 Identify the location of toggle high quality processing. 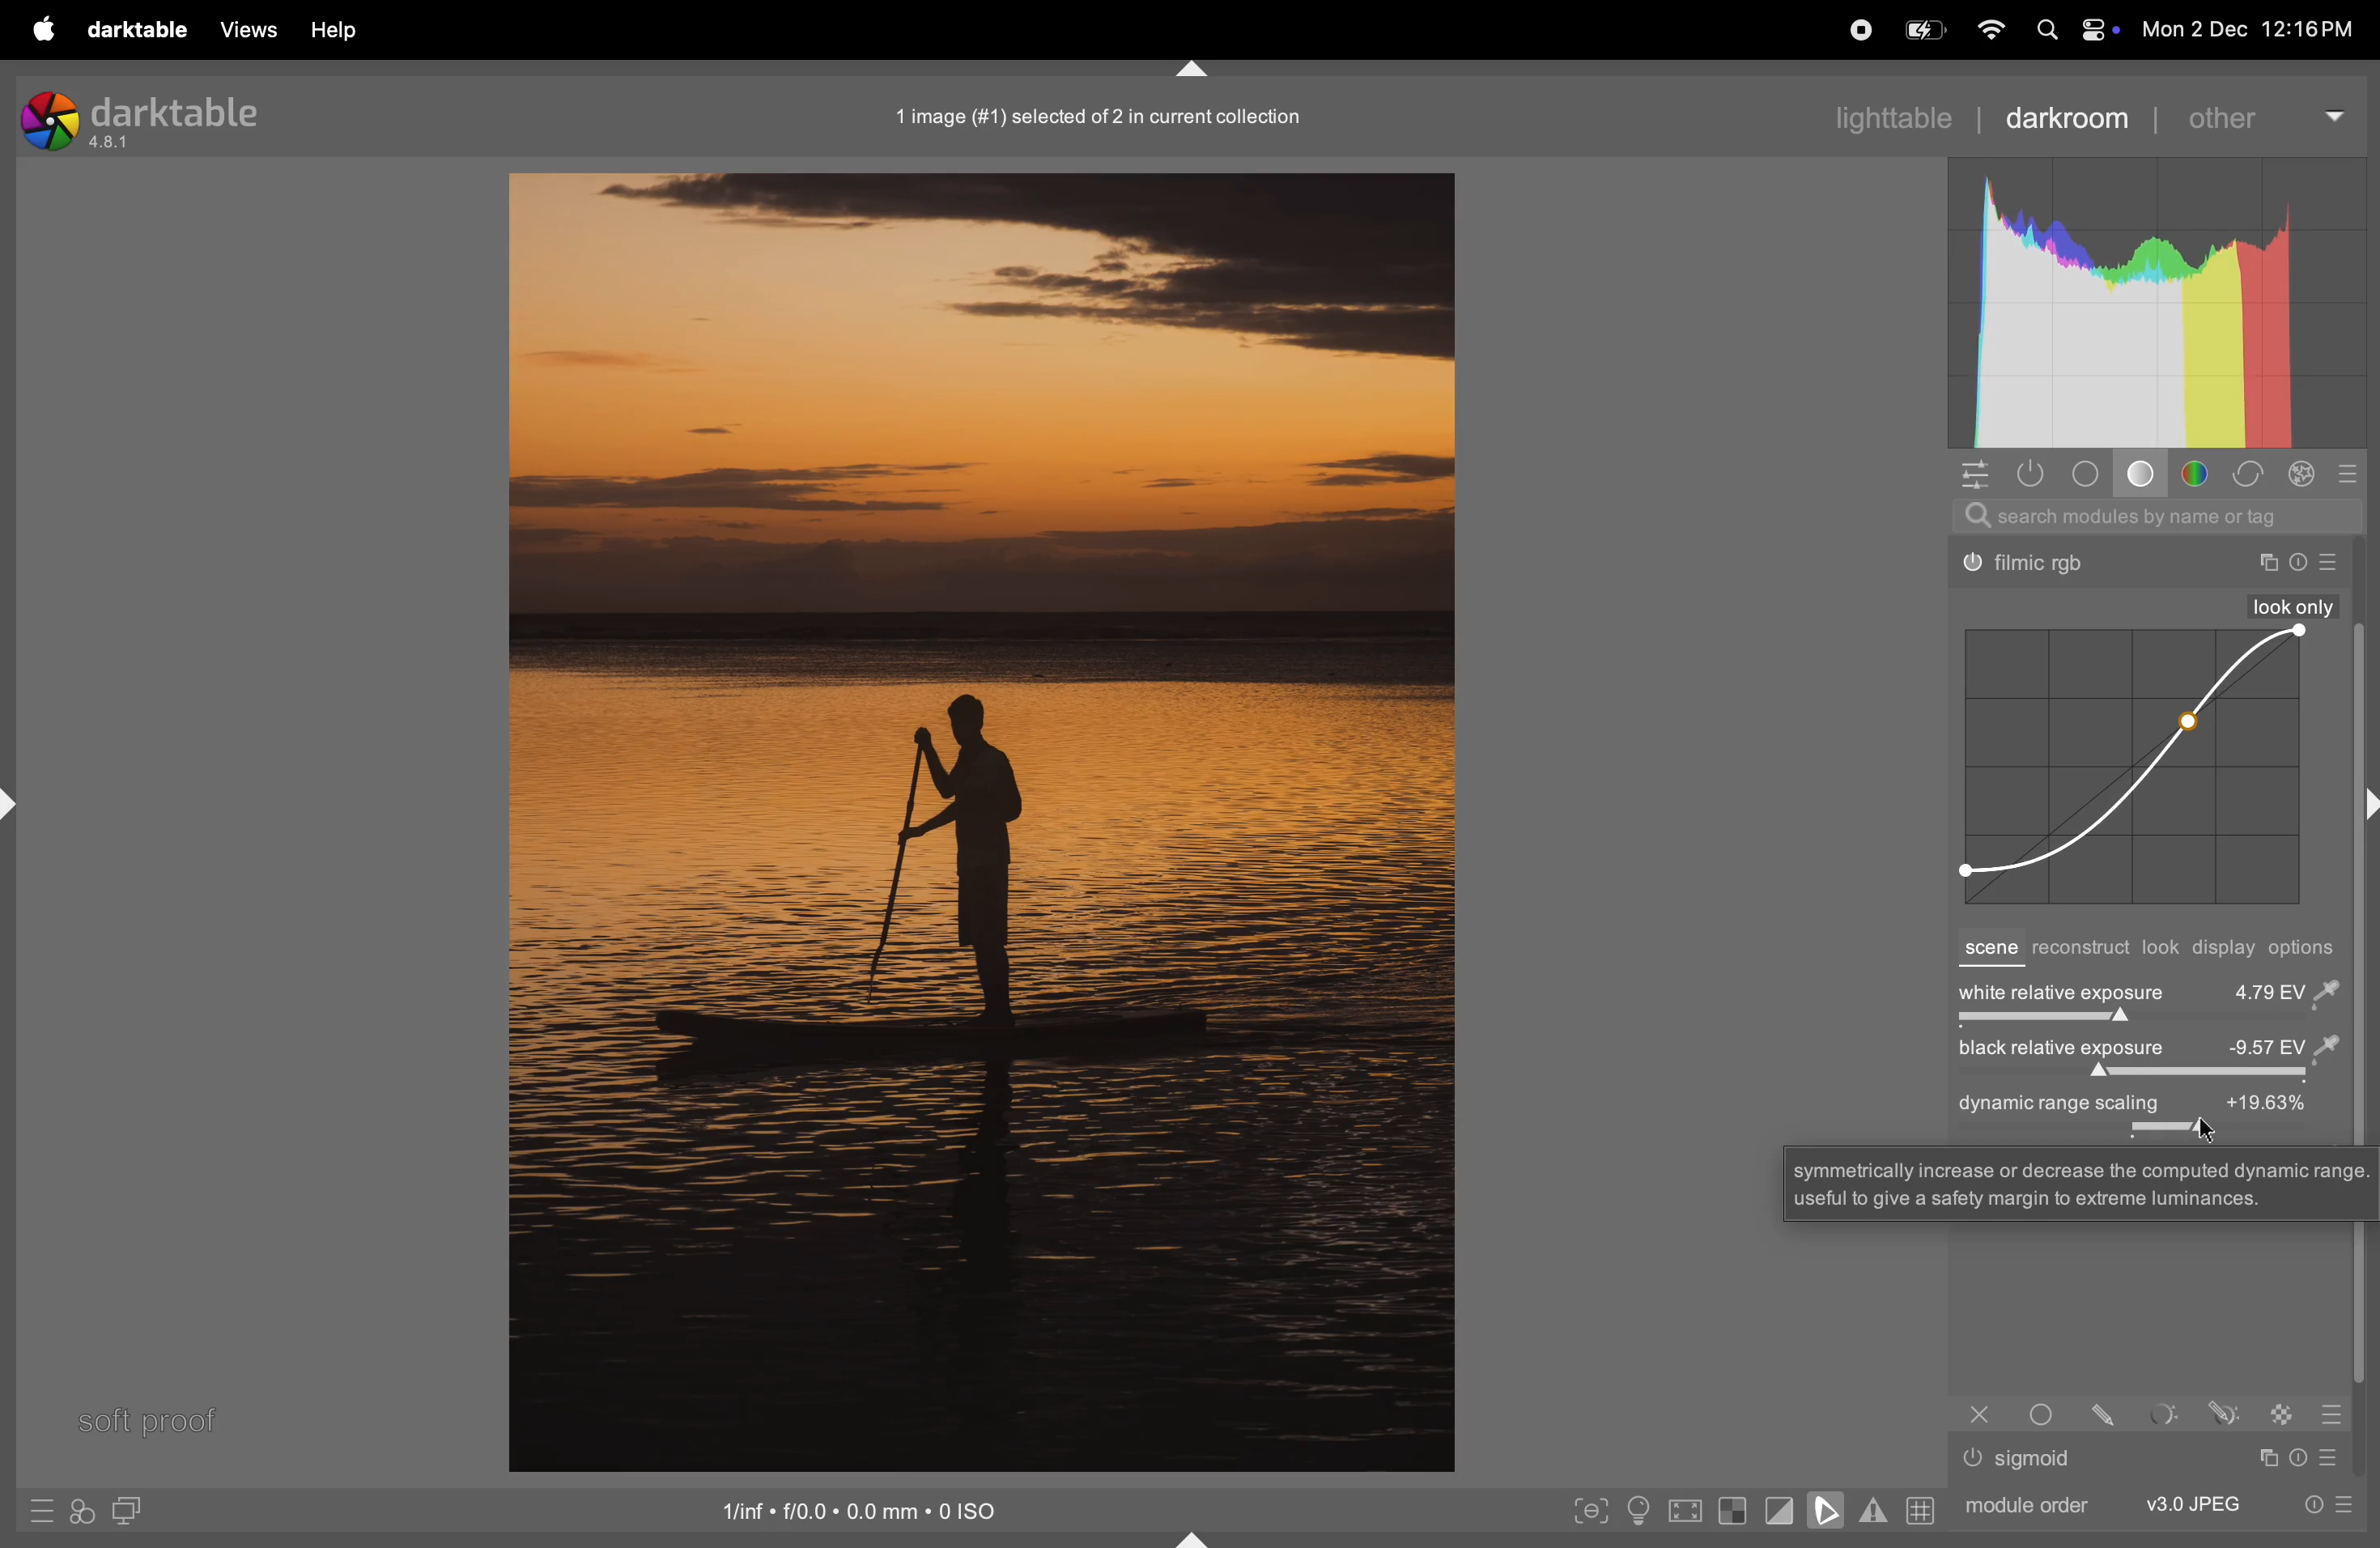
(1687, 1513).